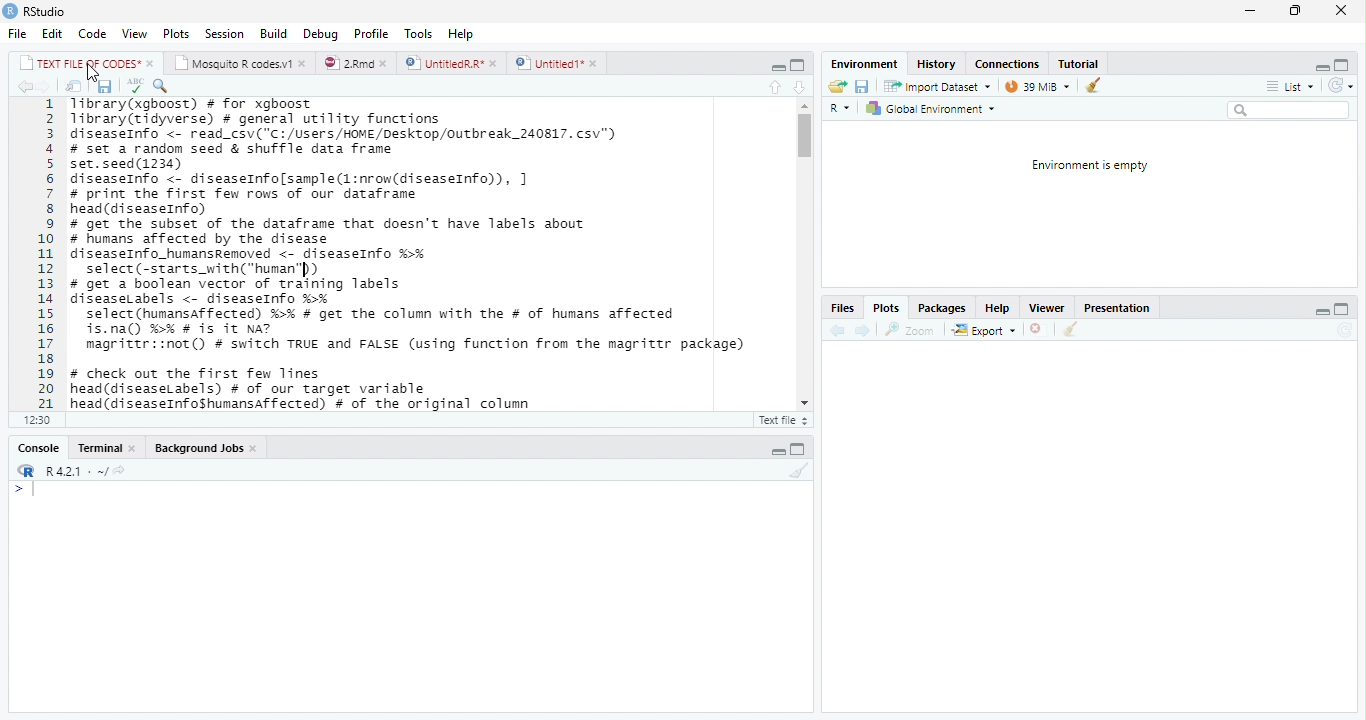 Image resolution: width=1366 pixels, height=720 pixels. I want to click on History, so click(938, 64).